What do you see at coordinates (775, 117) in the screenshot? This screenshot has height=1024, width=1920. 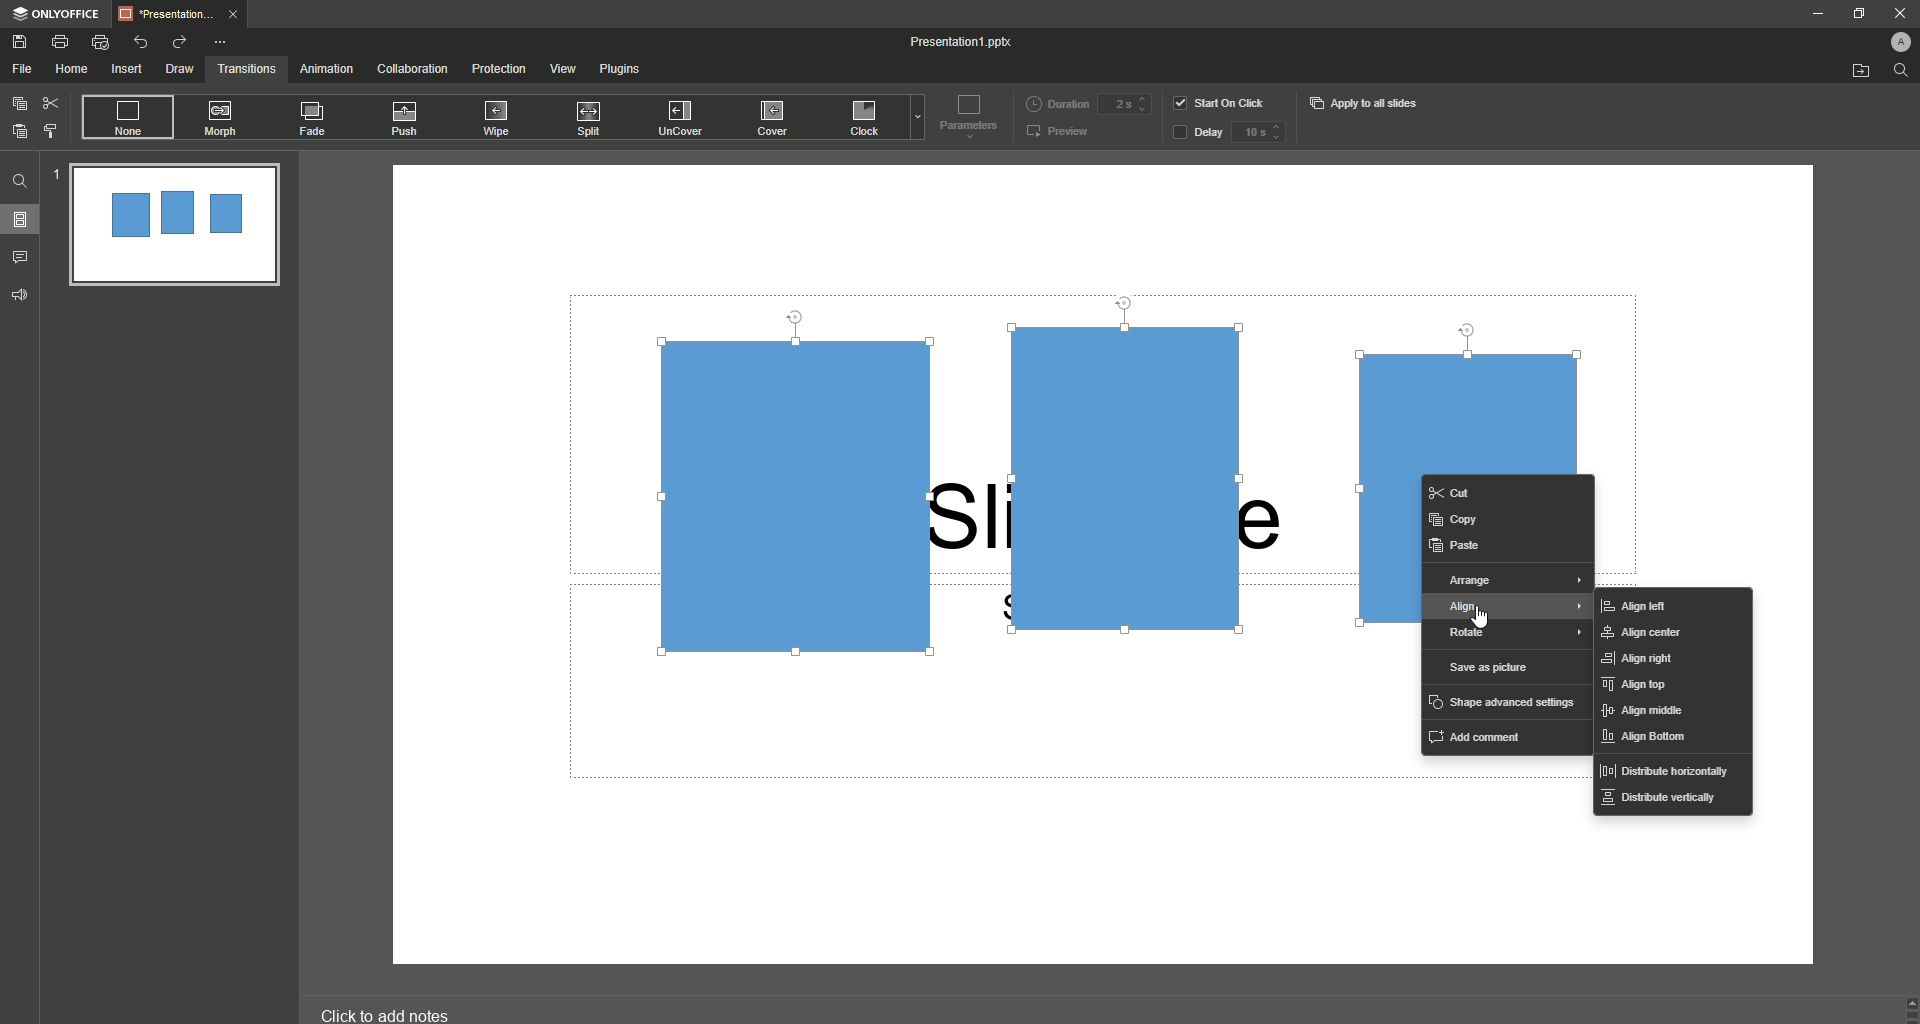 I see `Cover` at bounding box center [775, 117].